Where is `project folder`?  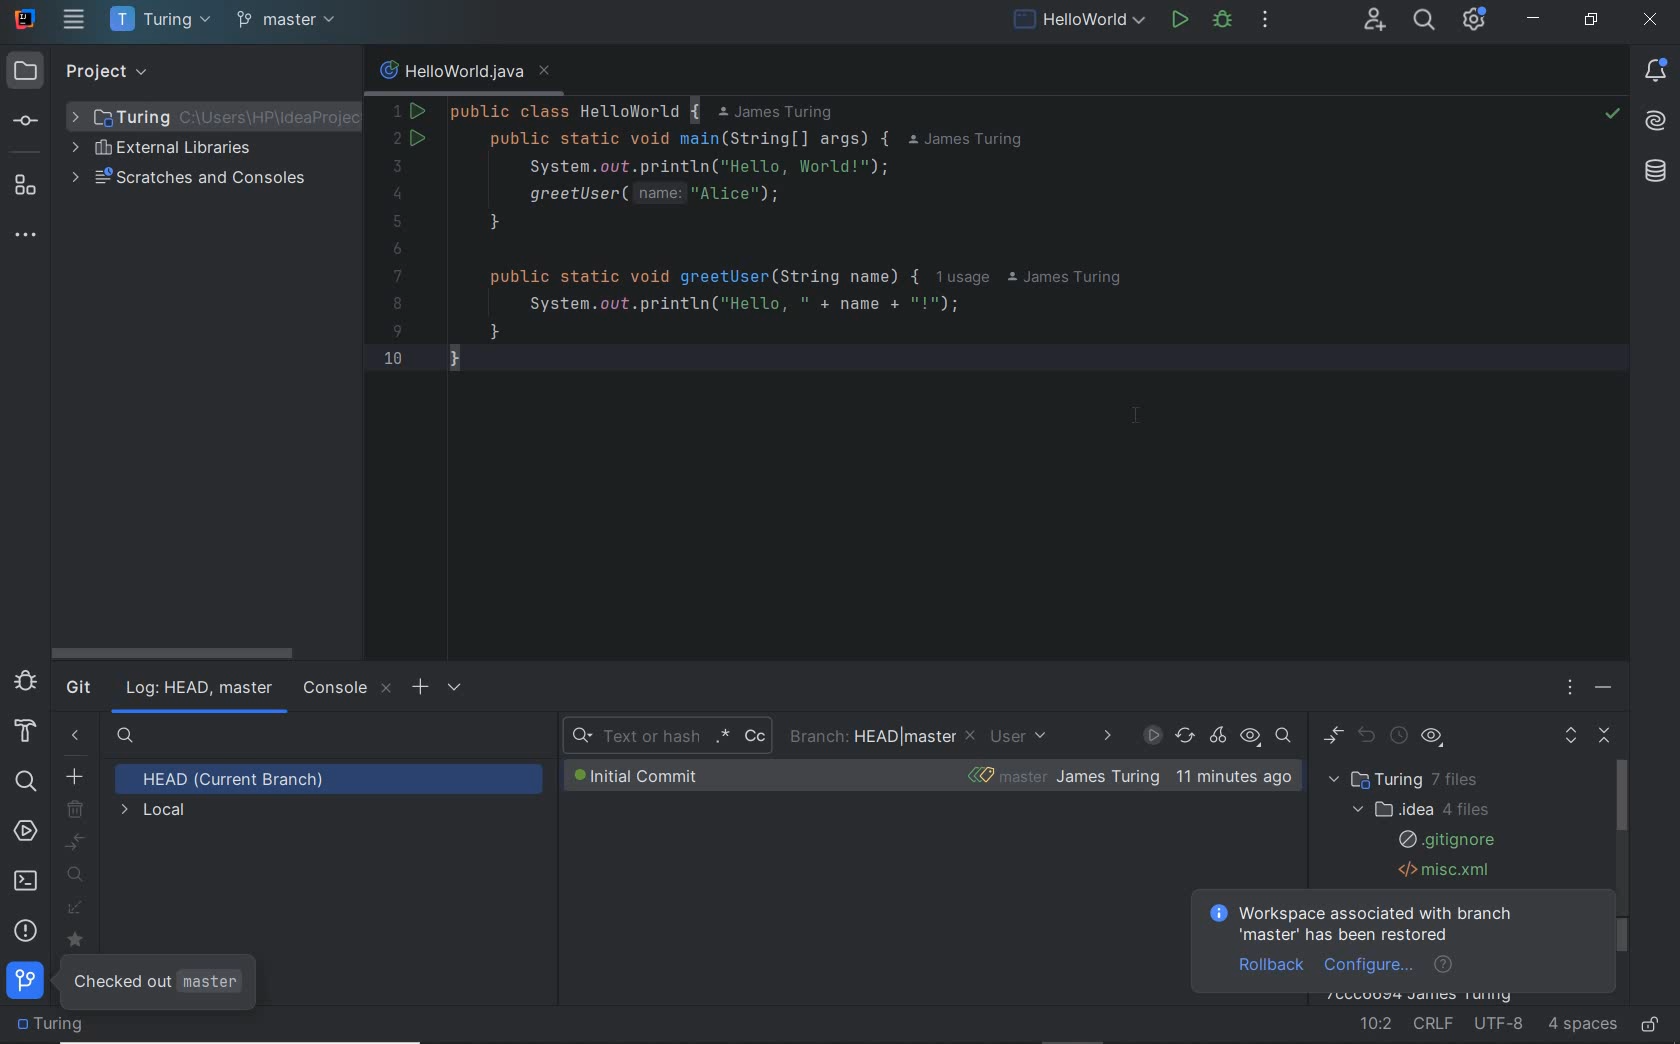 project folder is located at coordinates (55, 1025).